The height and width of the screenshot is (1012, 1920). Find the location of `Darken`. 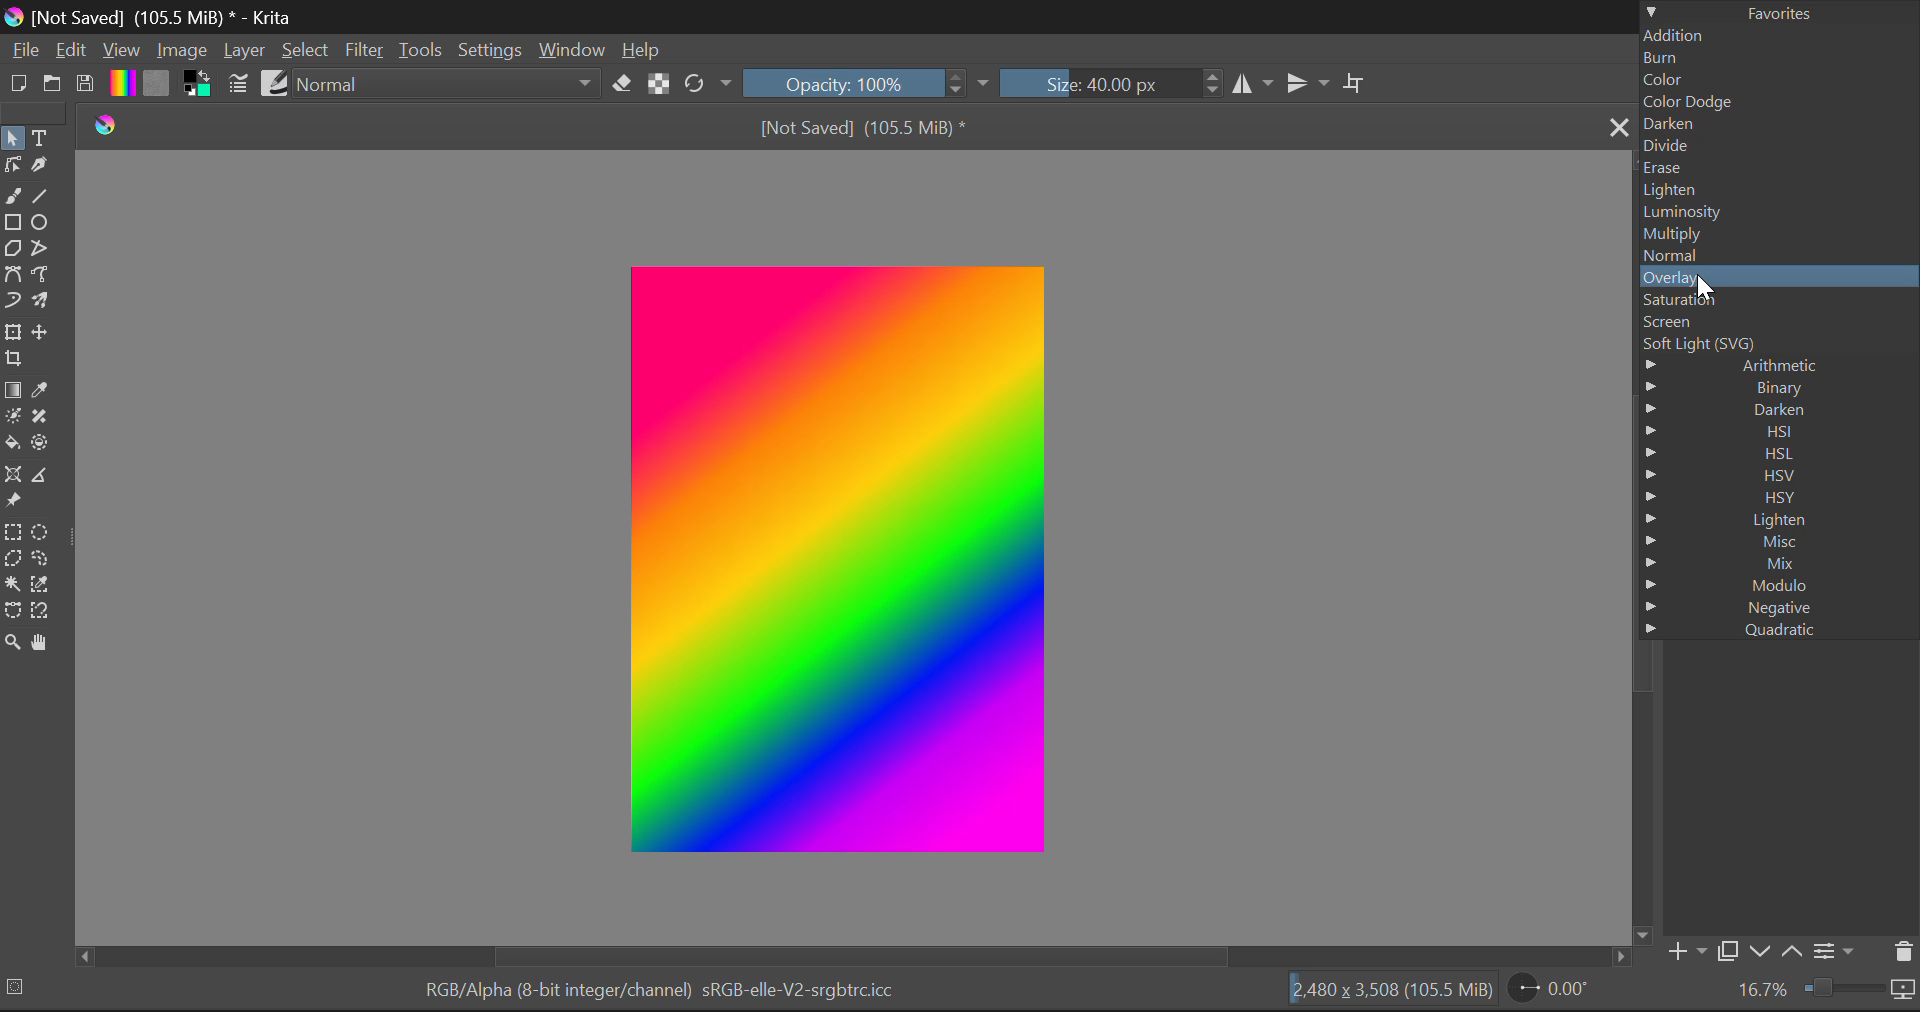

Darken is located at coordinates (1775, 124).